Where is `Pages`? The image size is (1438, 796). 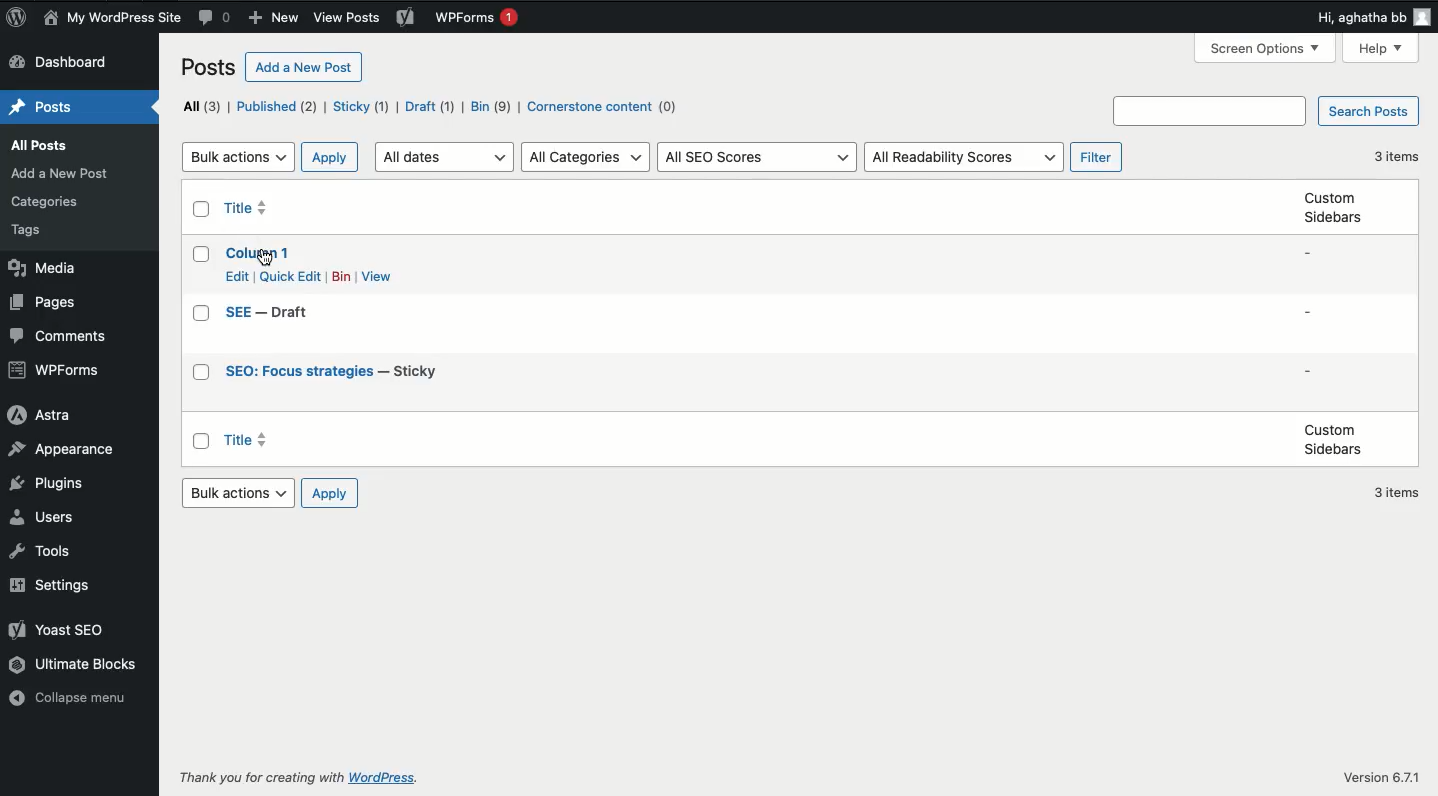 Pages is located at coordinates (43, 303).